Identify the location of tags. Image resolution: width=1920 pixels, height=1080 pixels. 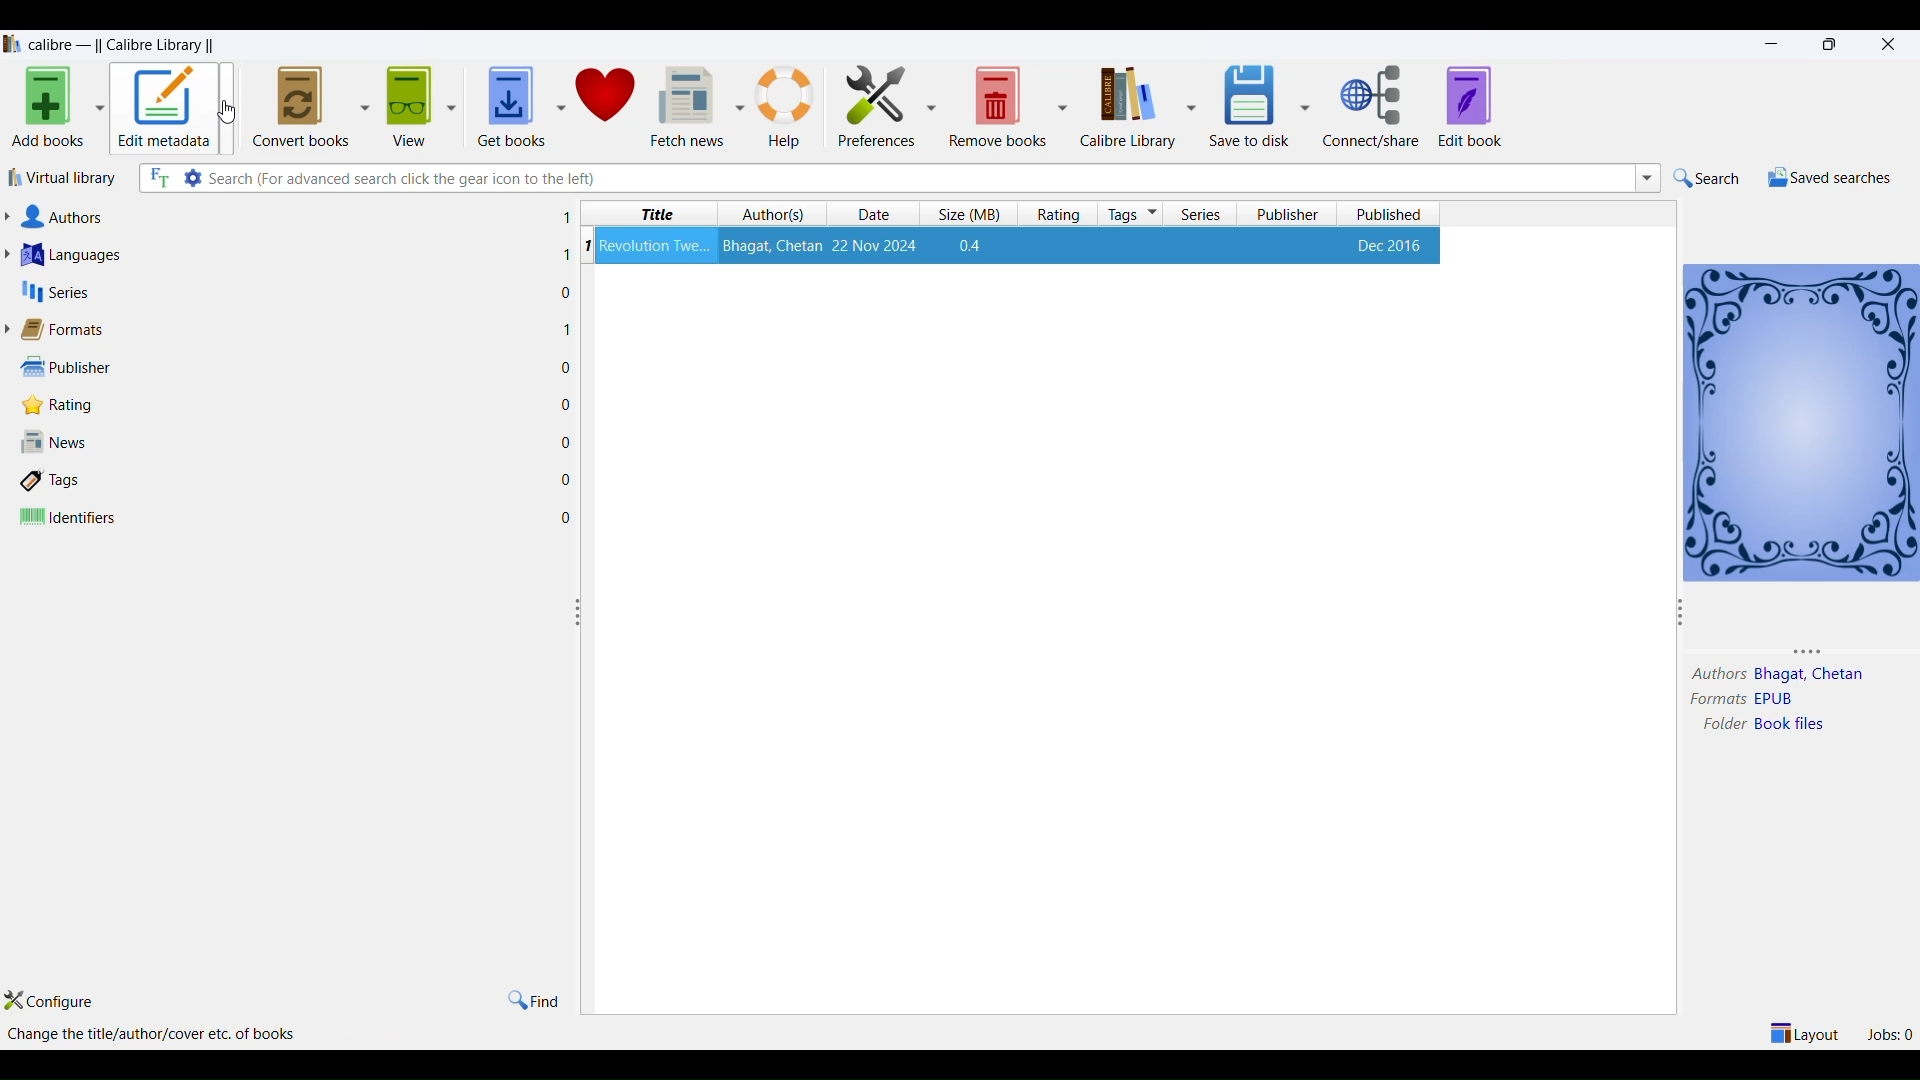
(56, 482).